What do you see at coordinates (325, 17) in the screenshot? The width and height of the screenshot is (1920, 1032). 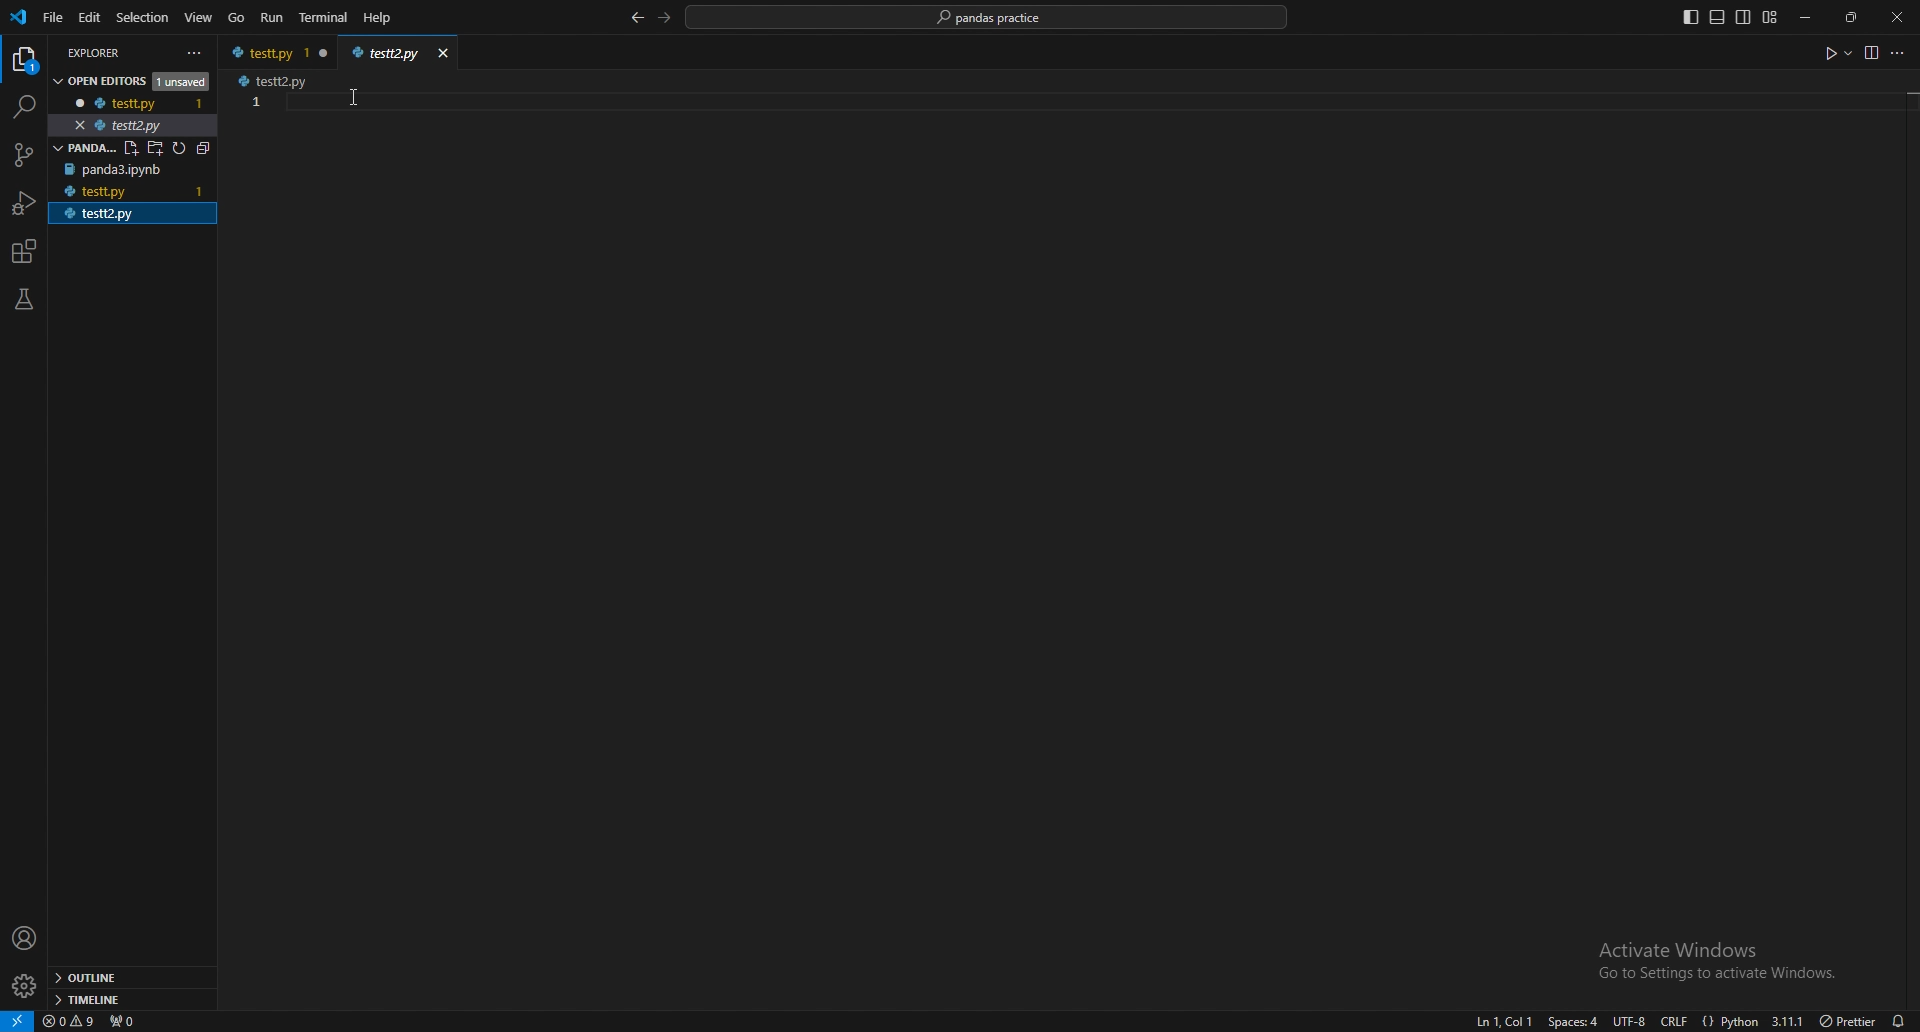 I see `terminal` at bounding box center [325, 17].